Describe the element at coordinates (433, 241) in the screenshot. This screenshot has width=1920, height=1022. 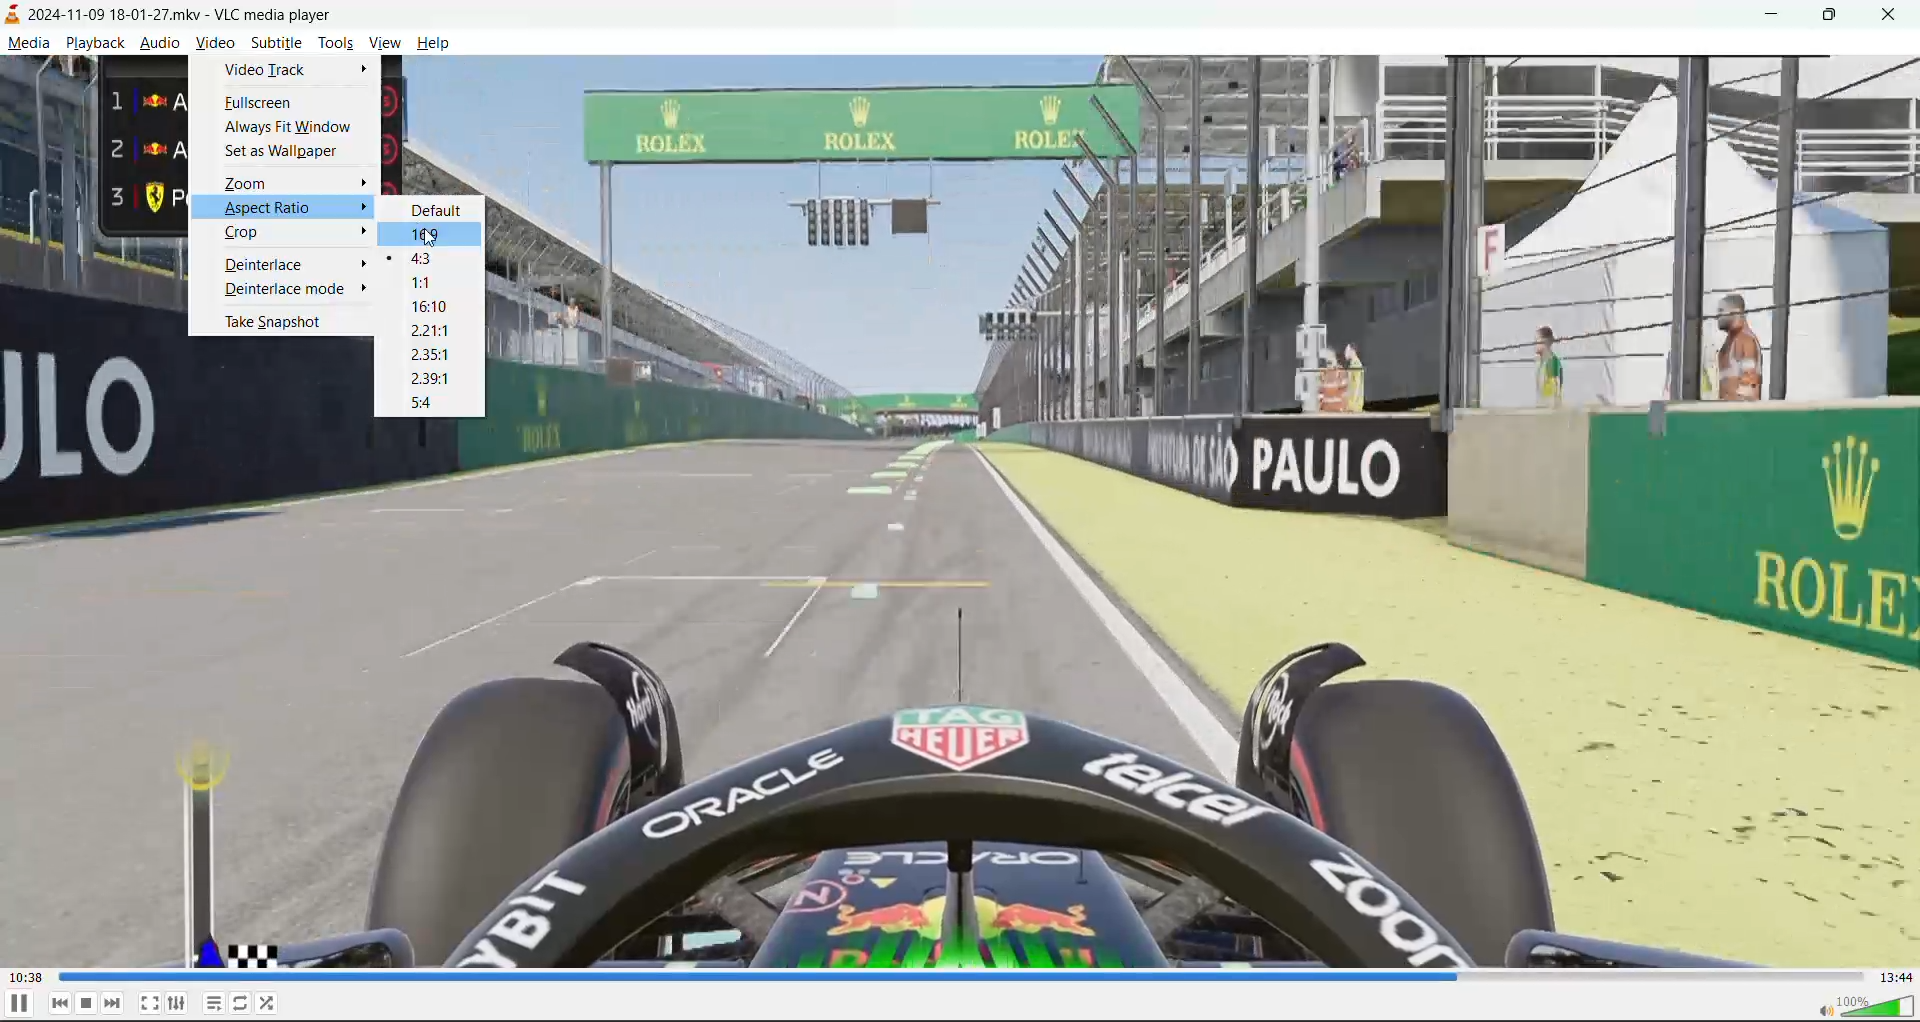
I see `cursor` at that location.